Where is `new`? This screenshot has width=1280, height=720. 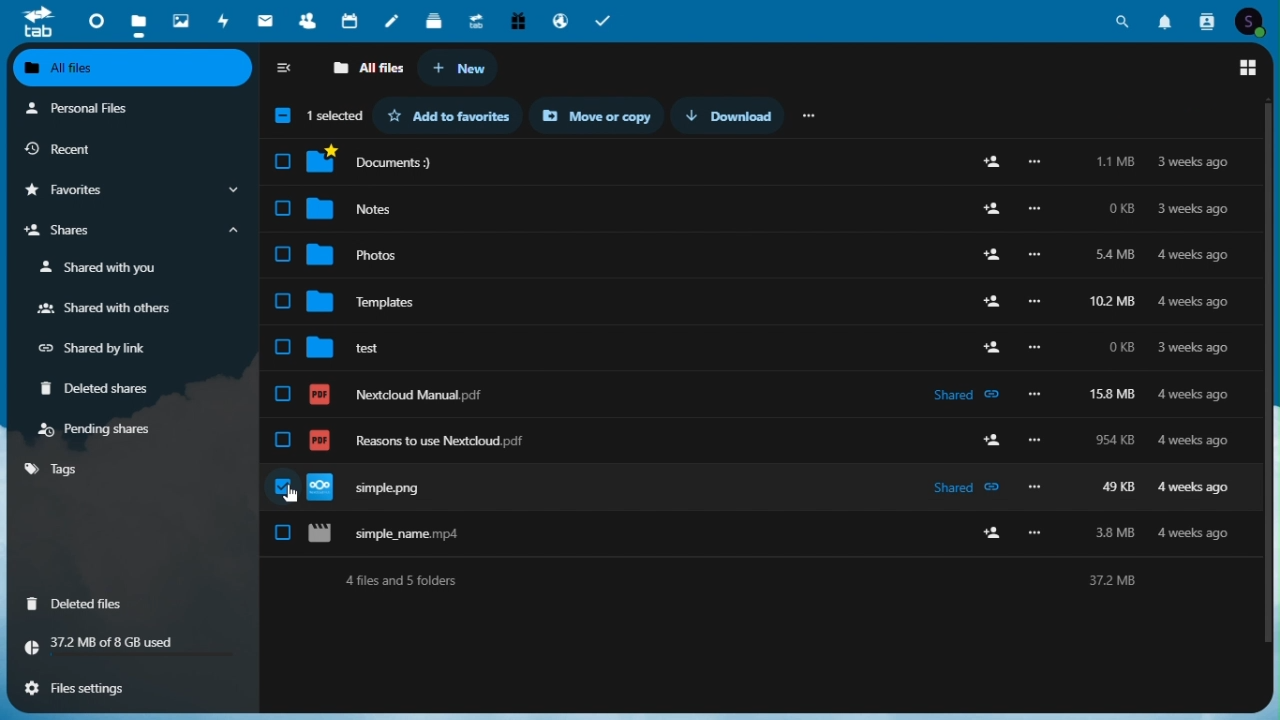 new is located at coordinates (459, 69).